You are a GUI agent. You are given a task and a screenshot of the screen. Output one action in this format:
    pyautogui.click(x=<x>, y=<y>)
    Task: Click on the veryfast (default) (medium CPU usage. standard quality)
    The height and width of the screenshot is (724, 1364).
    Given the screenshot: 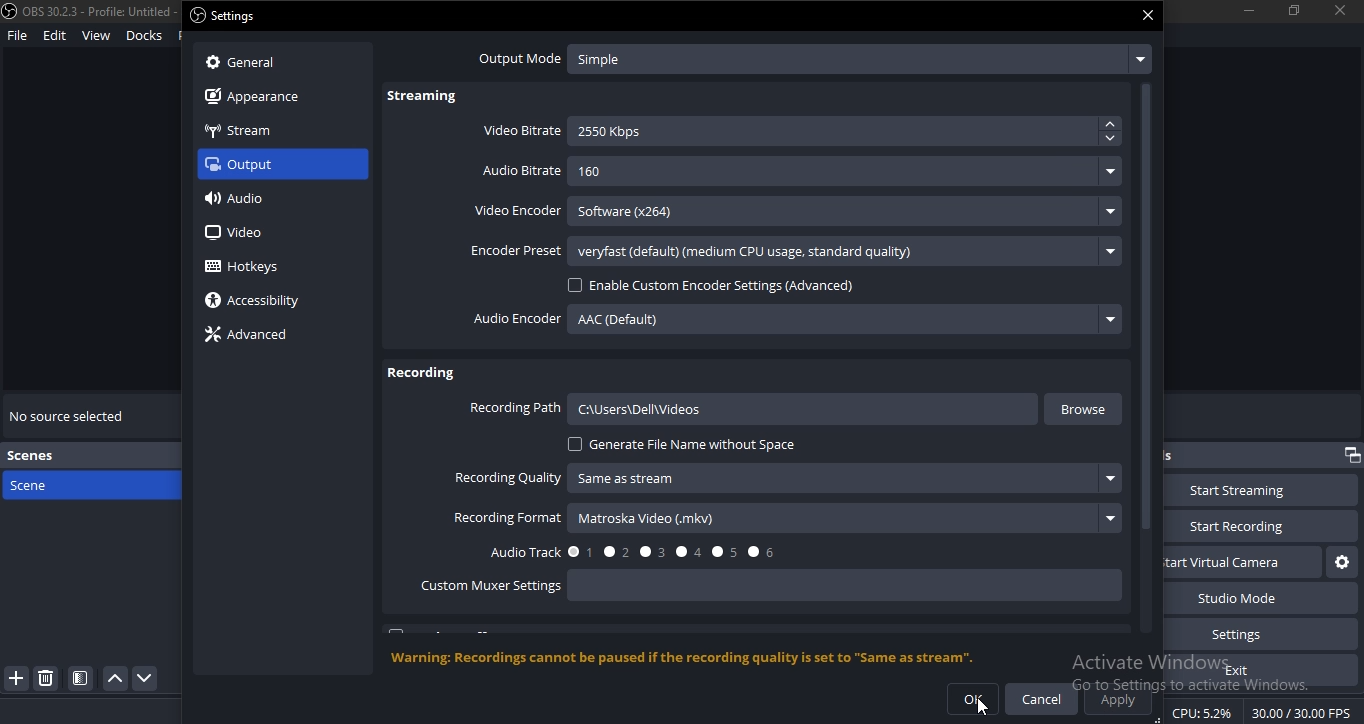 What is the action you would take?
    pyautogui.click(x=843, y=252)
    